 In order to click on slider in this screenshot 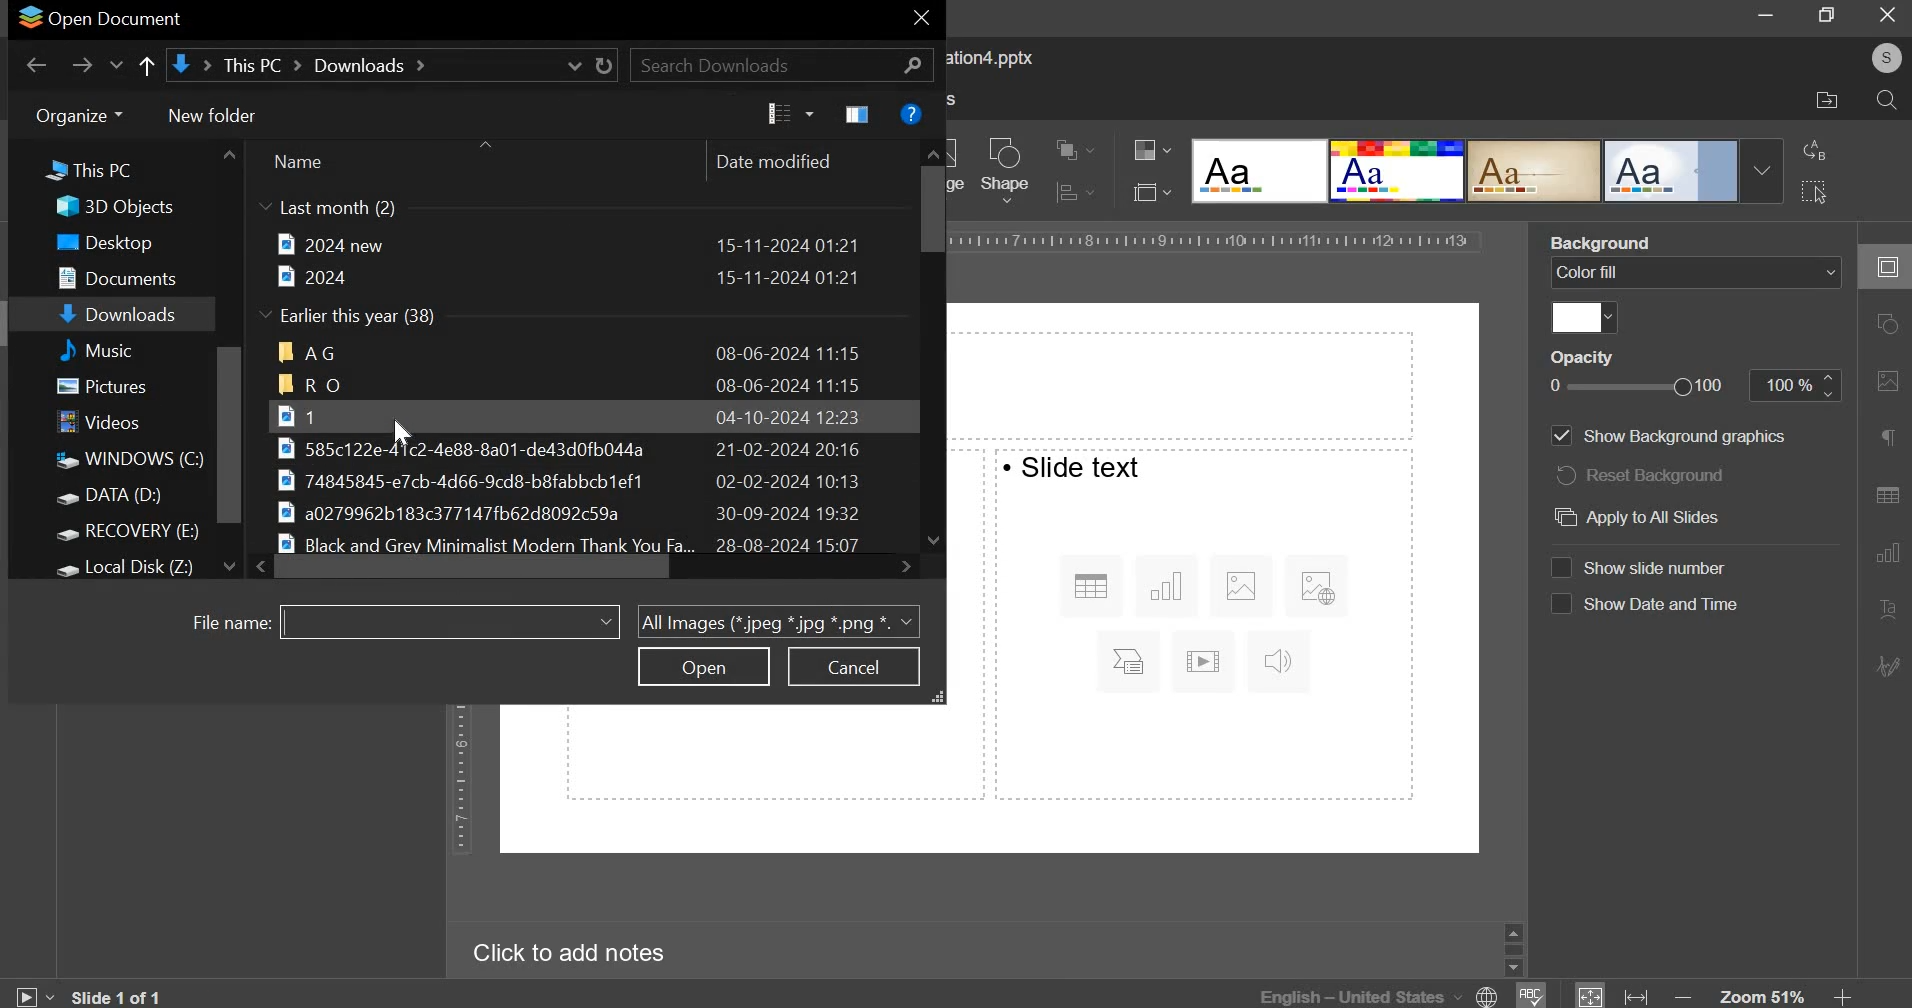, I will do `click(1513, 948)`.